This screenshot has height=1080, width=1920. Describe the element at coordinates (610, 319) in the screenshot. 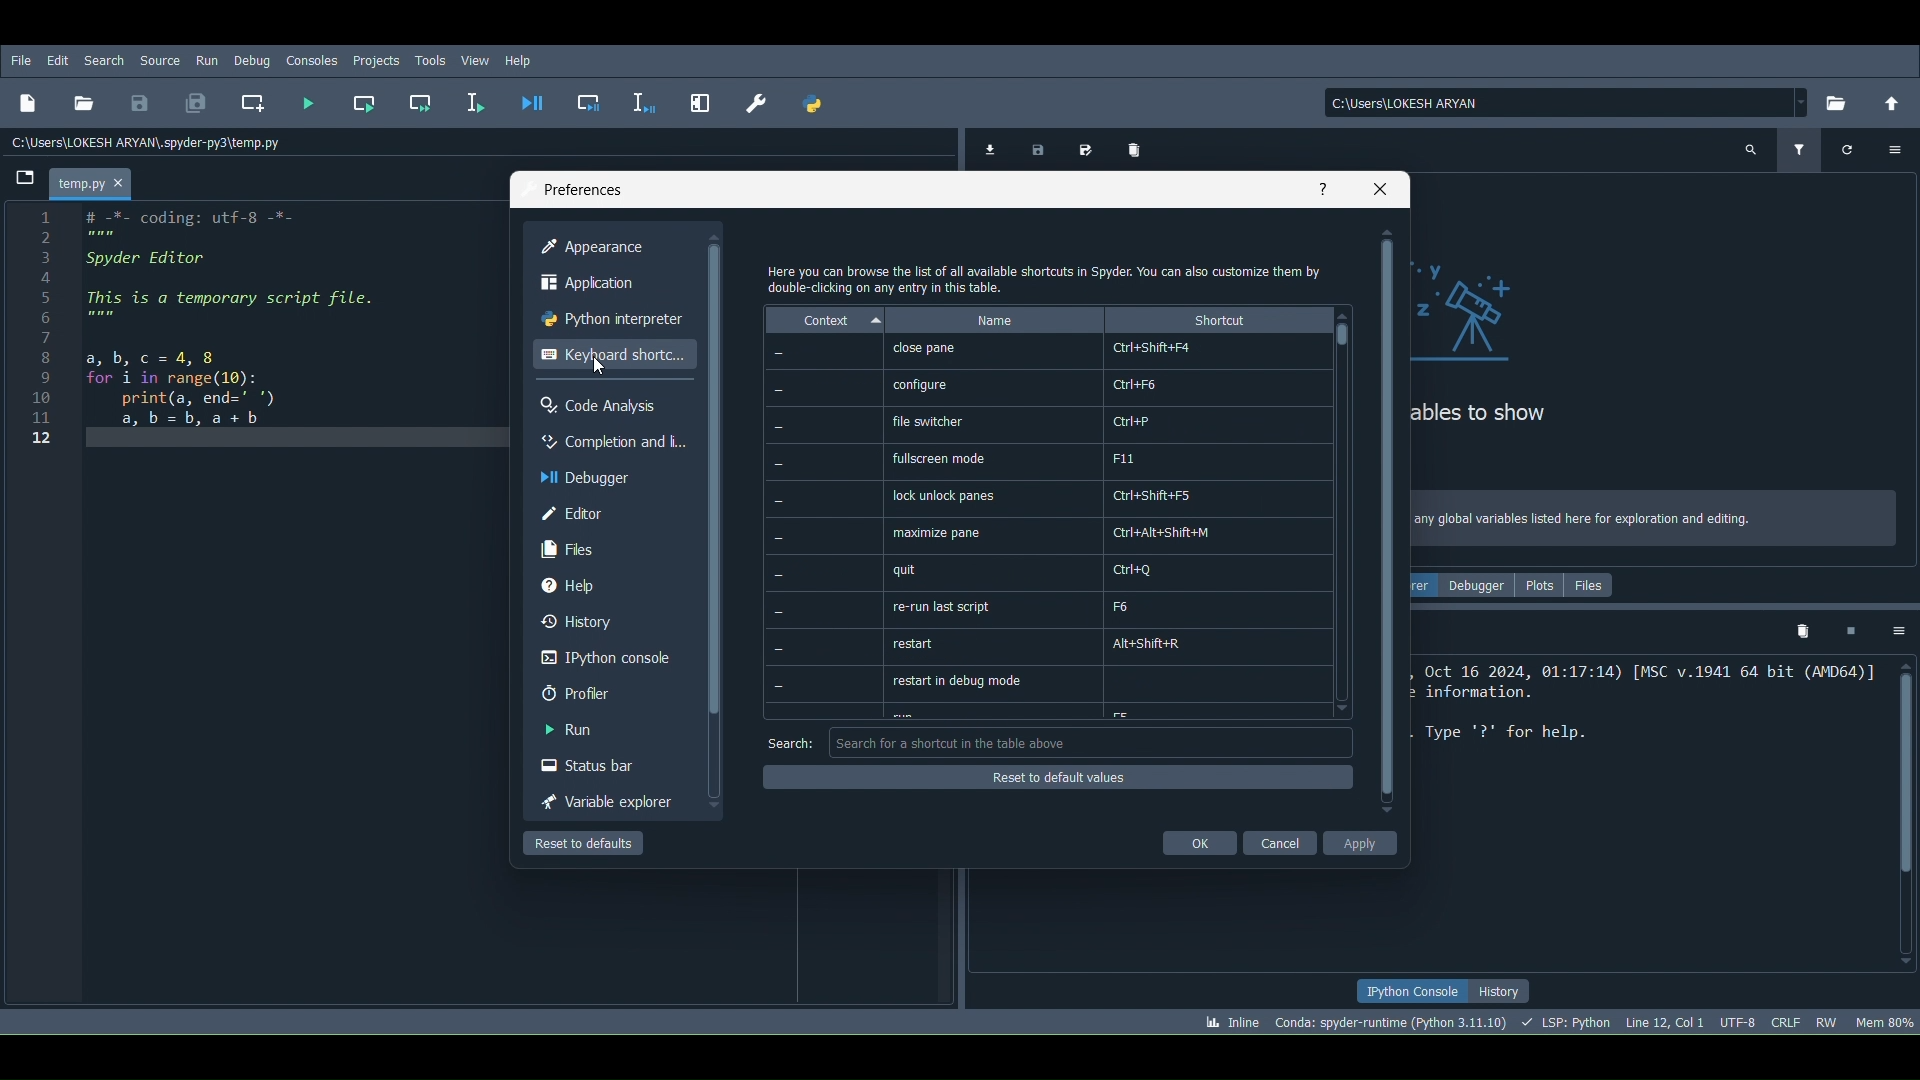

I see `Python Interpreter` at that location.